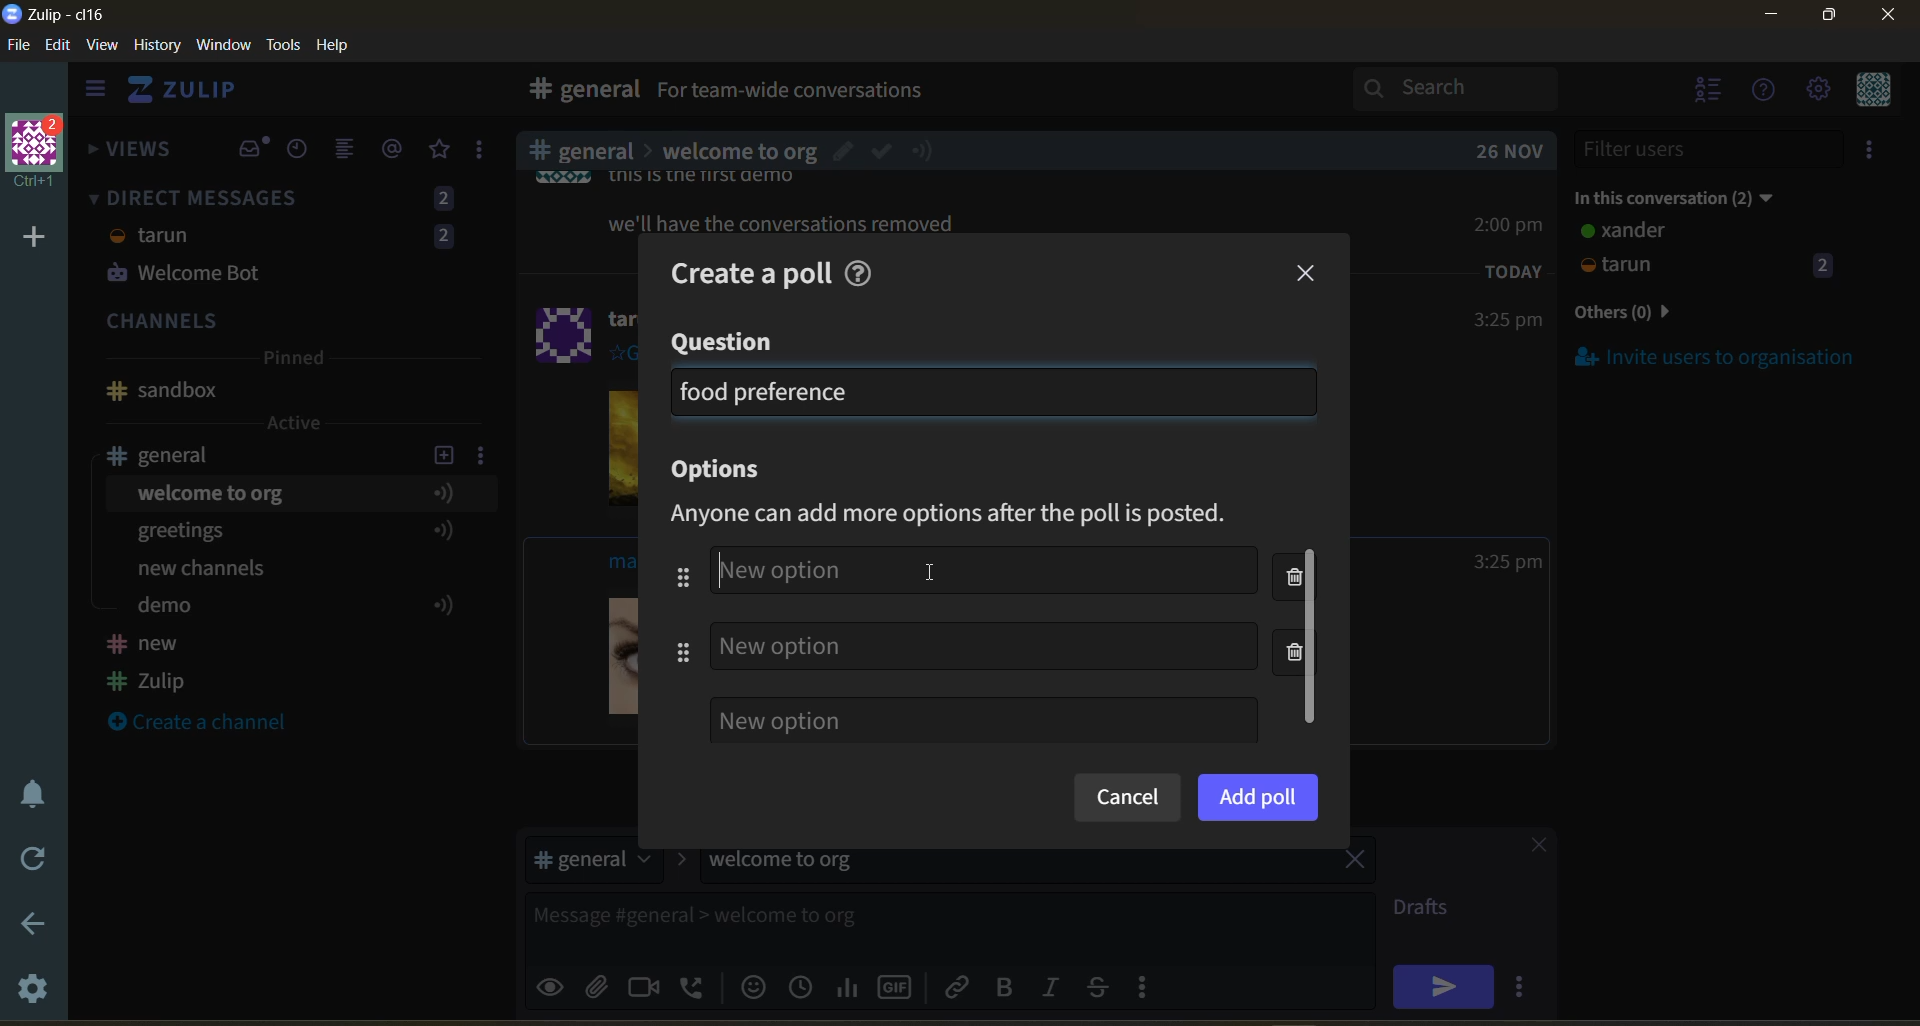  Describe the element at coordinates (724, 471) in the screenshot. I see `options` at that location.